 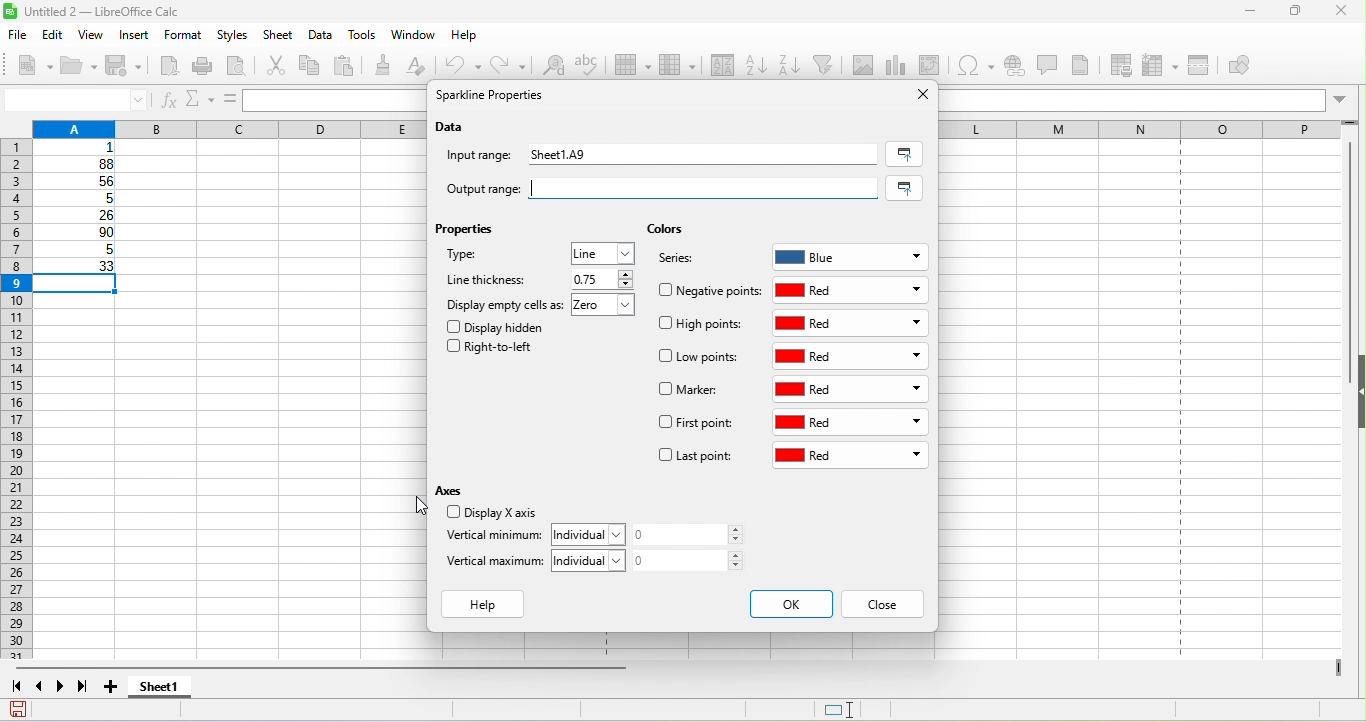 What do you see at coordinates (979, 65) in the screenshot?
I see `special character` at bounding box center [979, 65].